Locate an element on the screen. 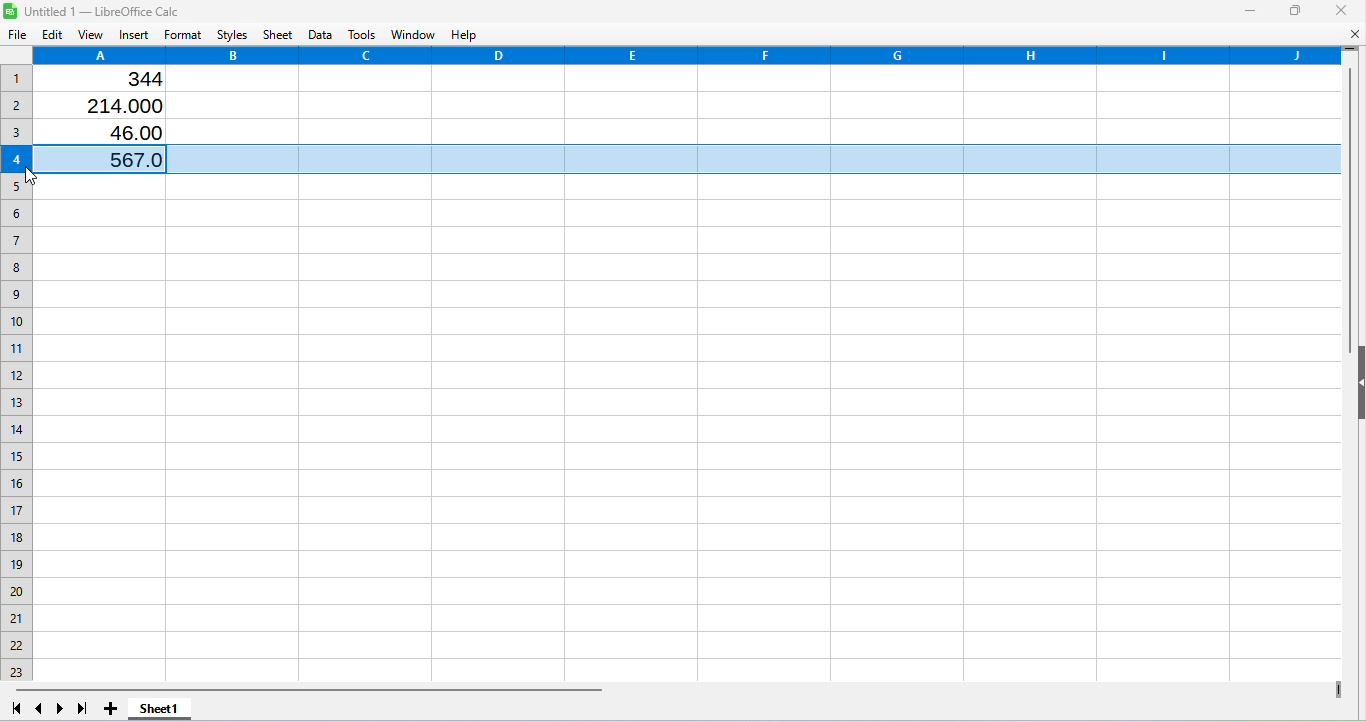 The width and height of the screenshot is (1366, 722). selected row is located at coordinates (766, 160).